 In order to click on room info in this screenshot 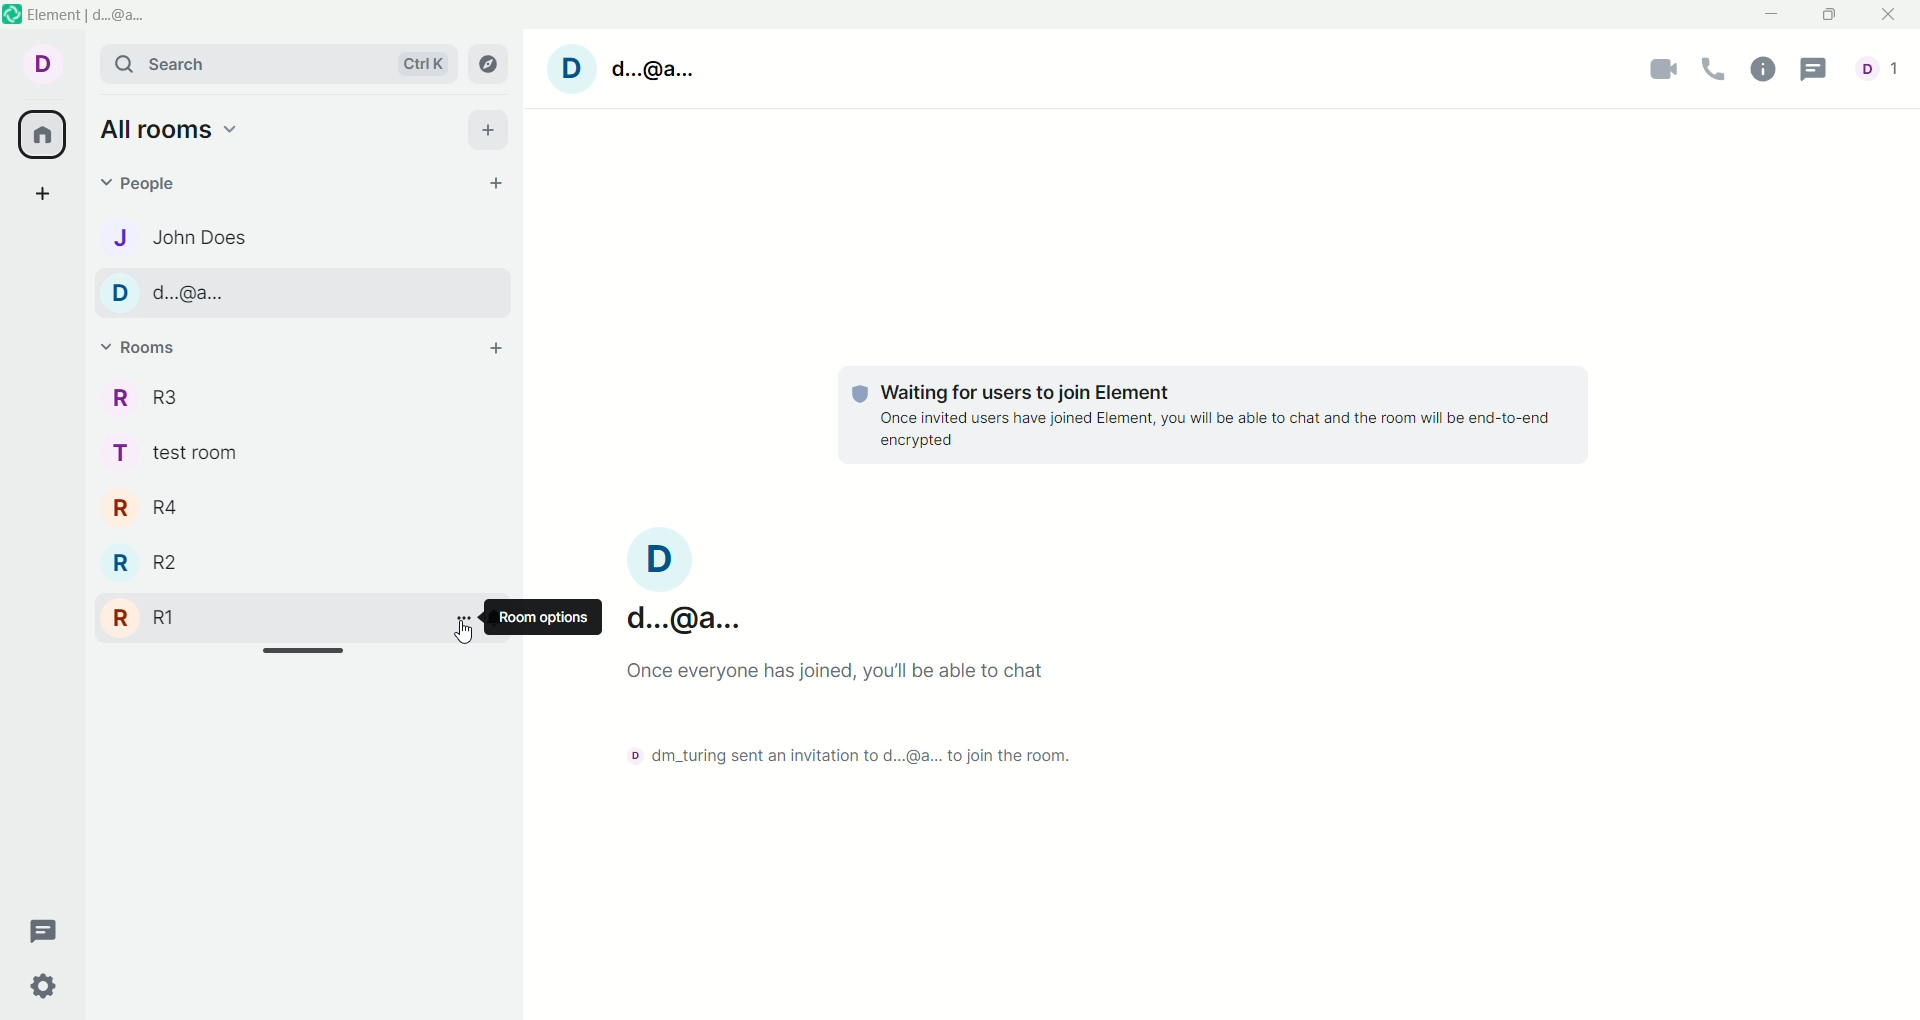, I will do `click(1766, 71)`.